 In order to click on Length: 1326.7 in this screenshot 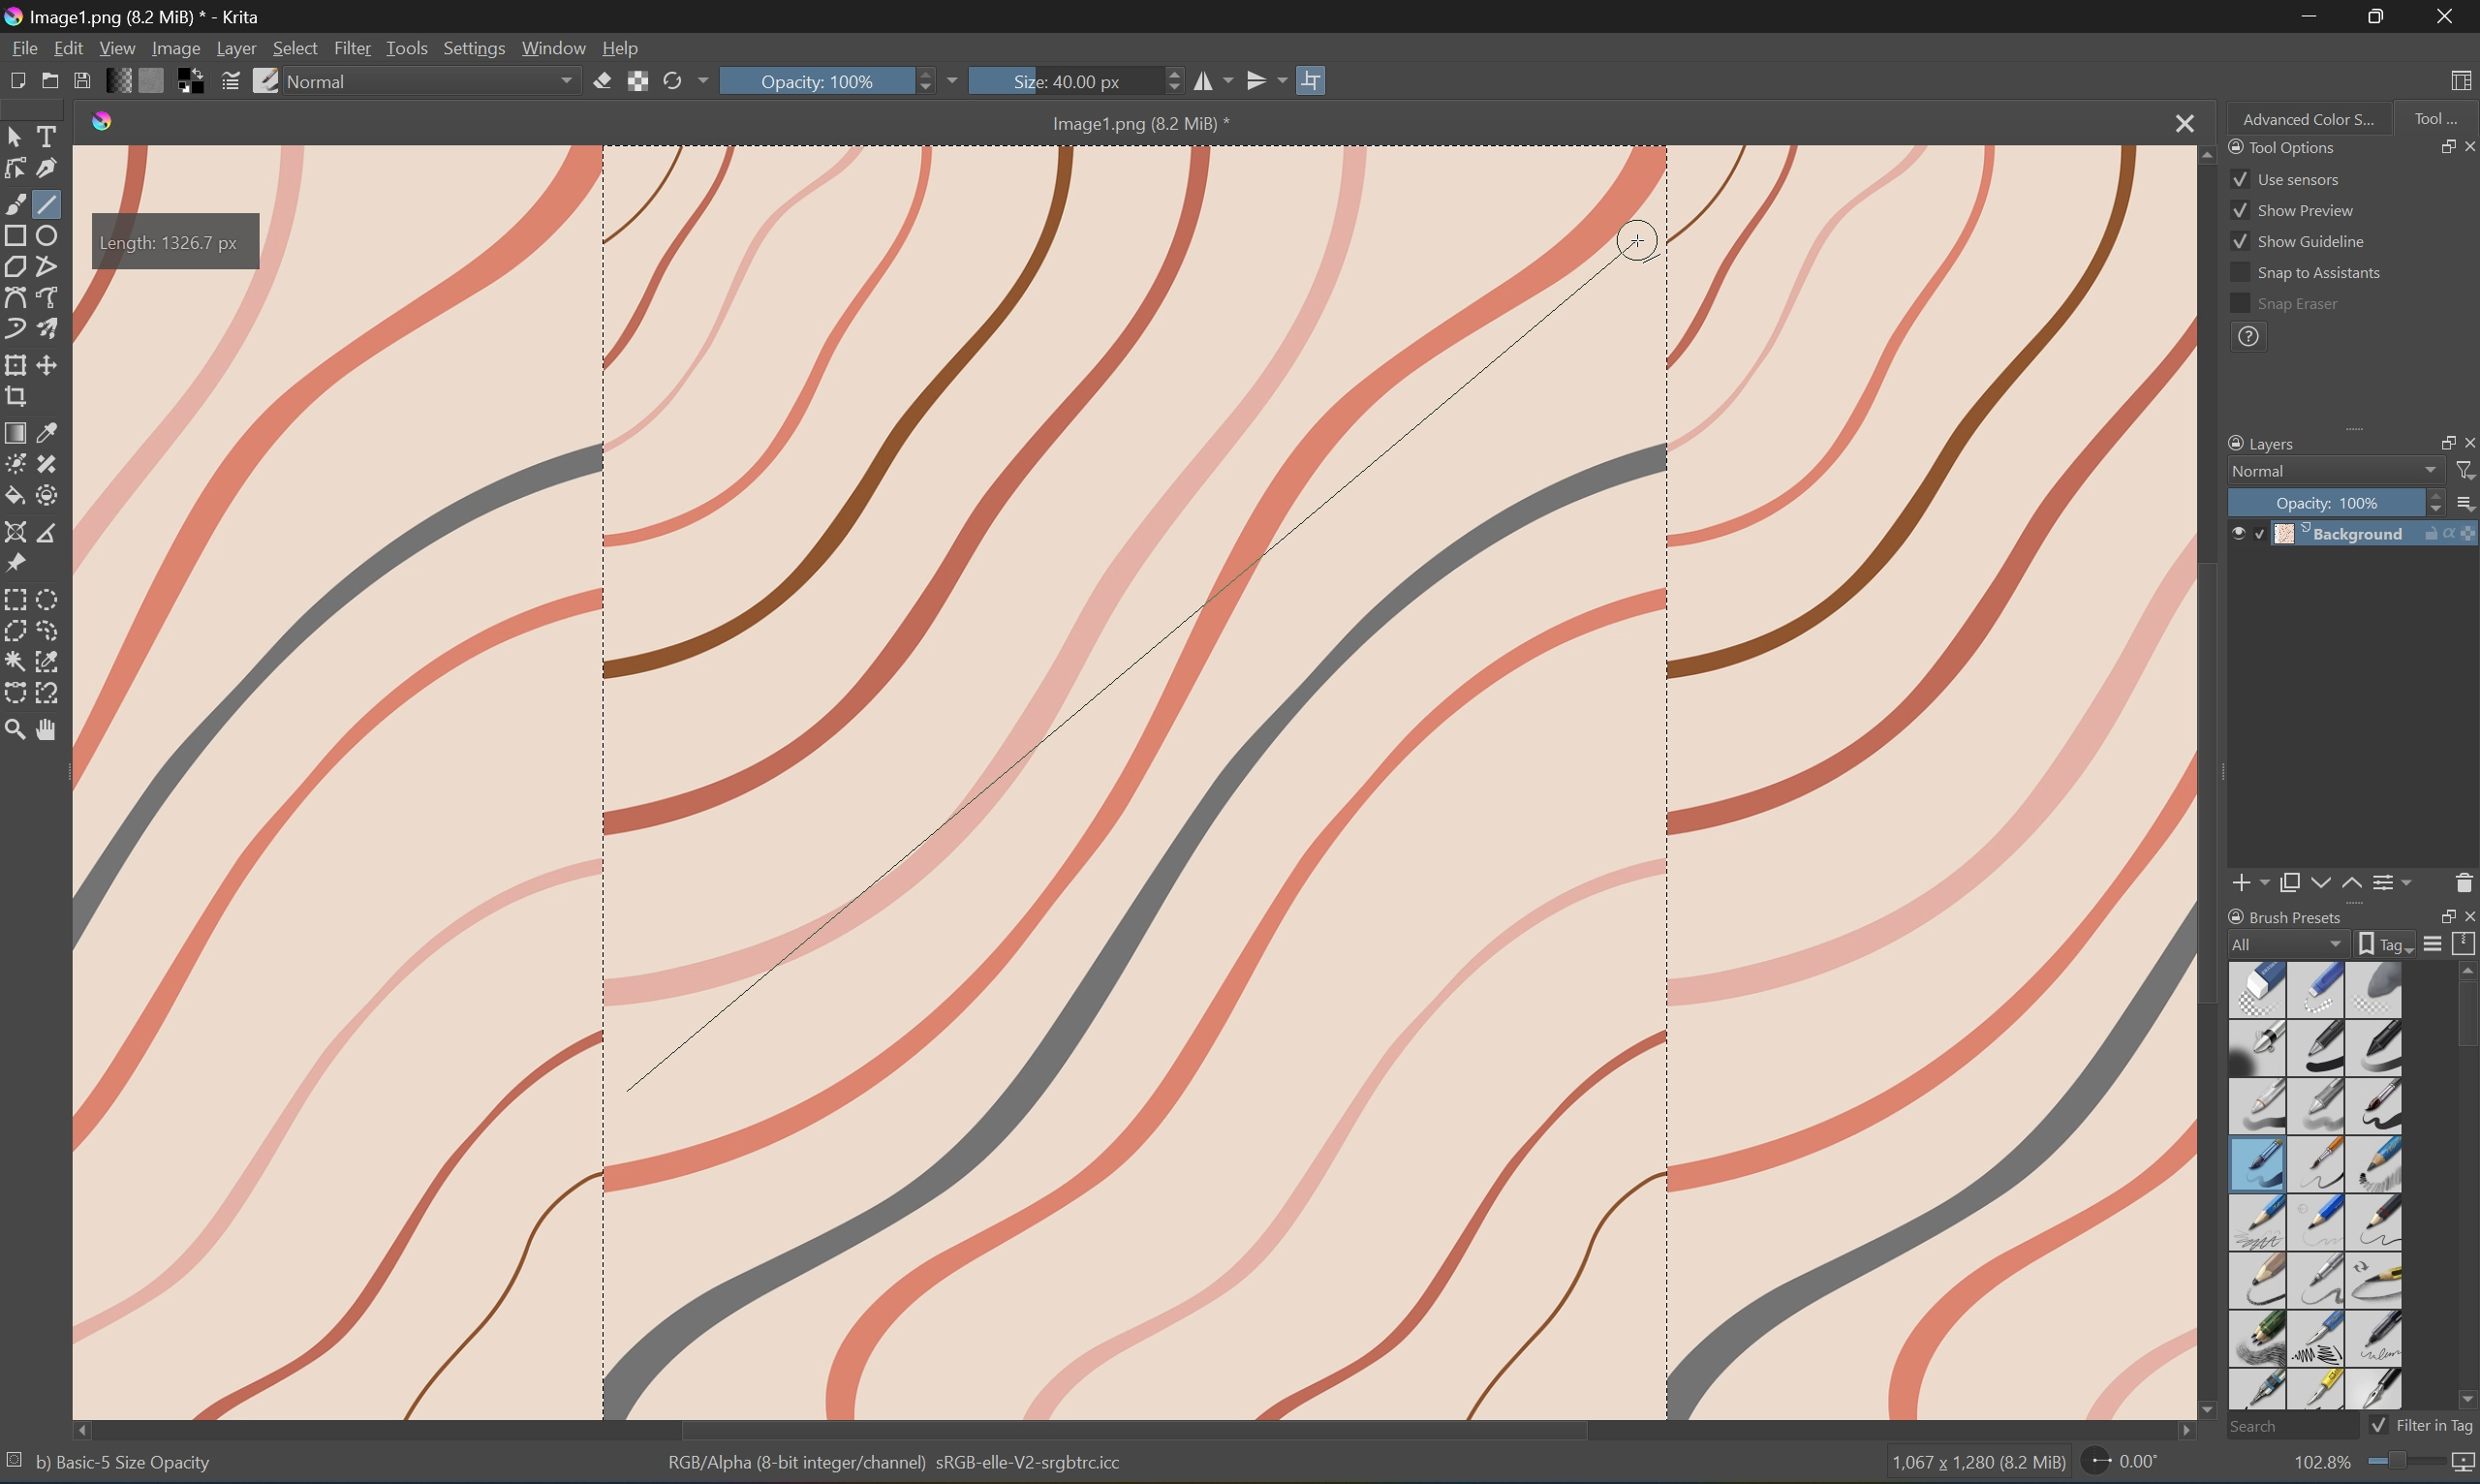, I will do `click(177, 243)`.